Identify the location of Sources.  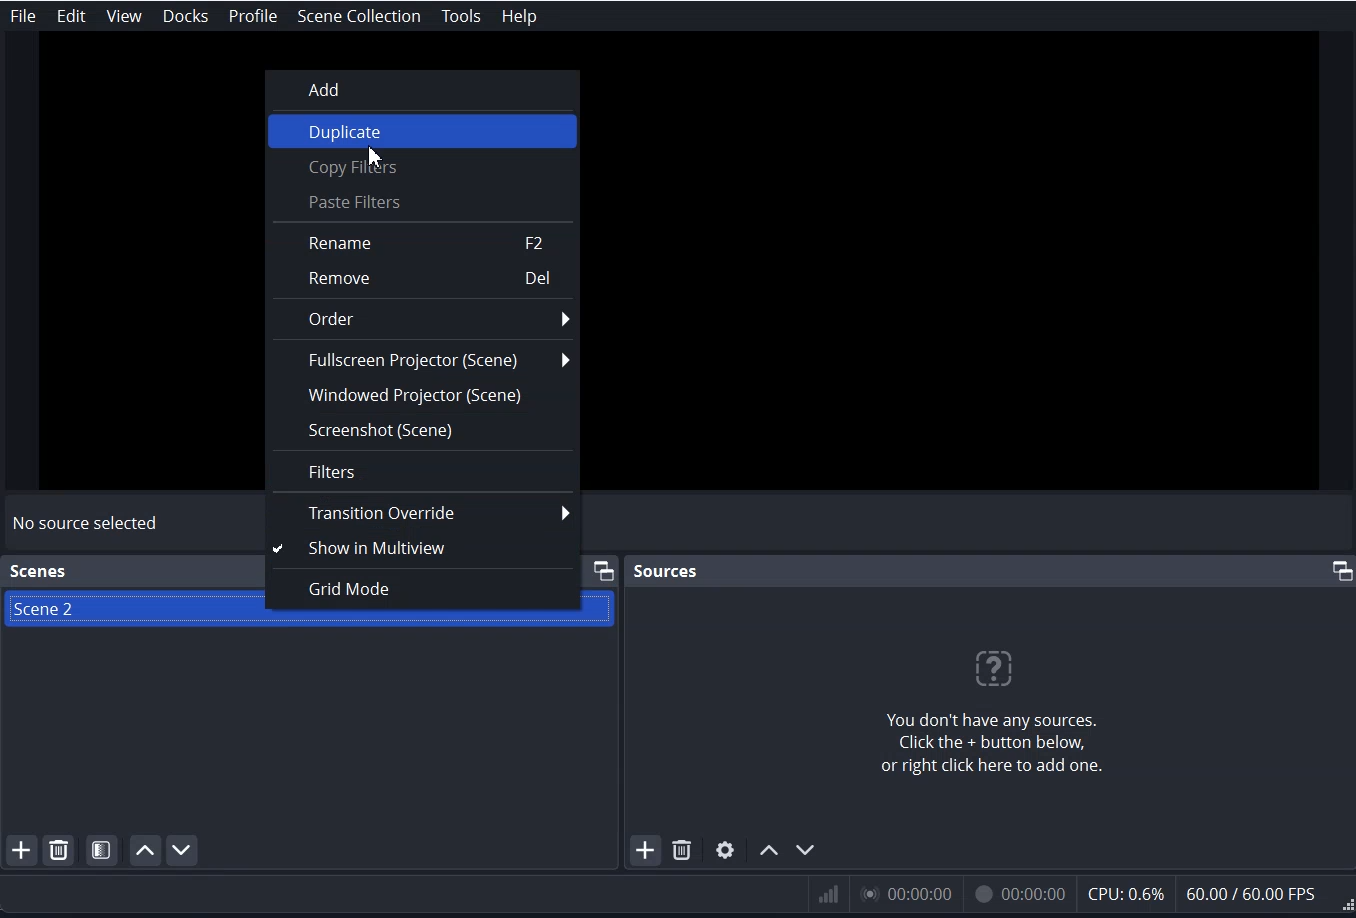
(667, 569).